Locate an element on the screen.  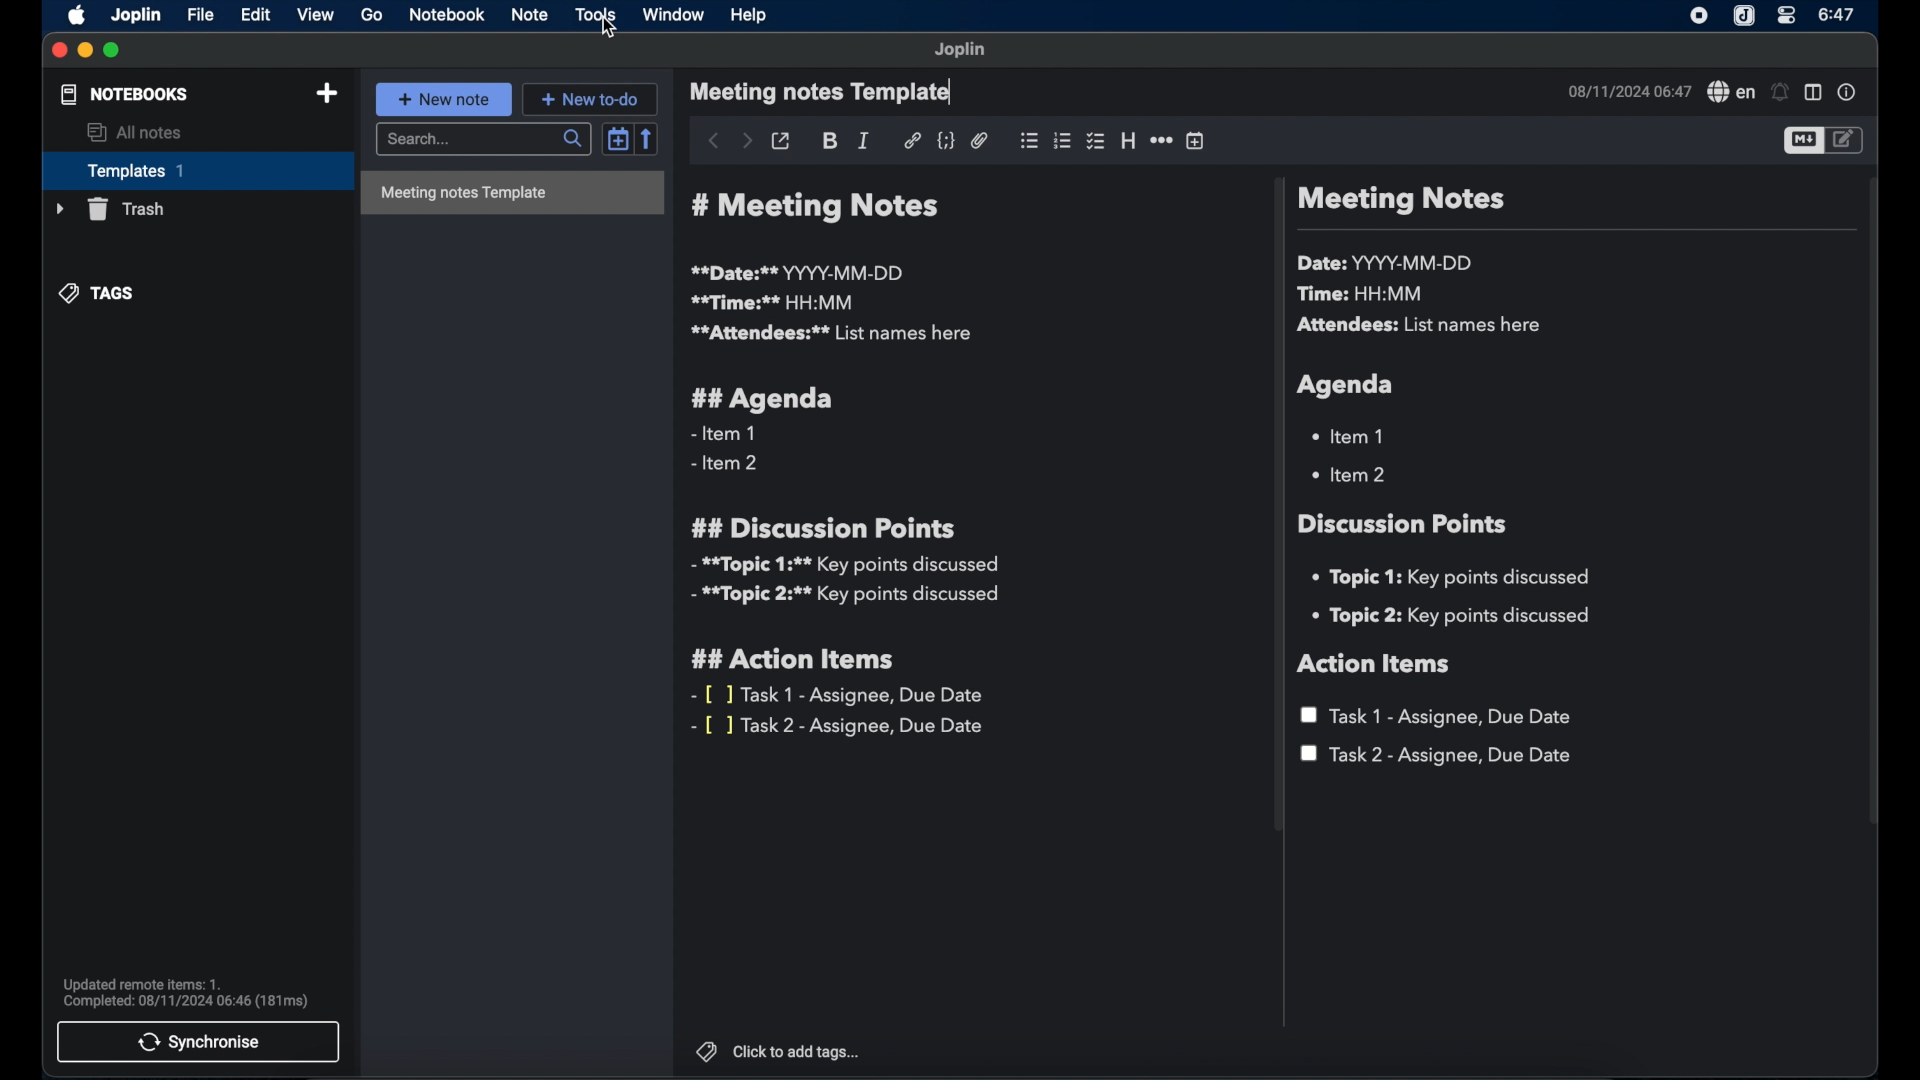
# meeting notes is located at coordinates (821, 207).